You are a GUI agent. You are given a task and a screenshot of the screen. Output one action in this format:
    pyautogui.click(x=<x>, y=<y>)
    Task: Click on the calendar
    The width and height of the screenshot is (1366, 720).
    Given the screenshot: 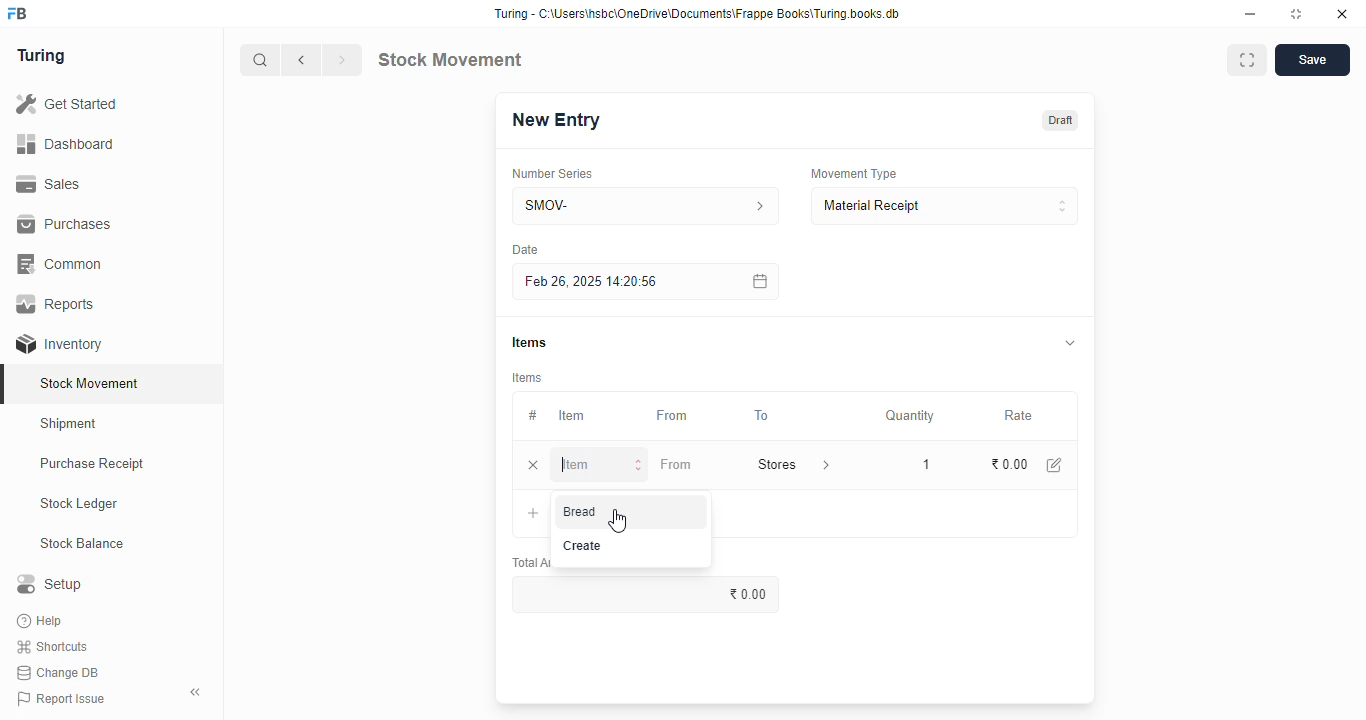 What is the action you would take?
    pyautogui.click(x=758, y=281)
    